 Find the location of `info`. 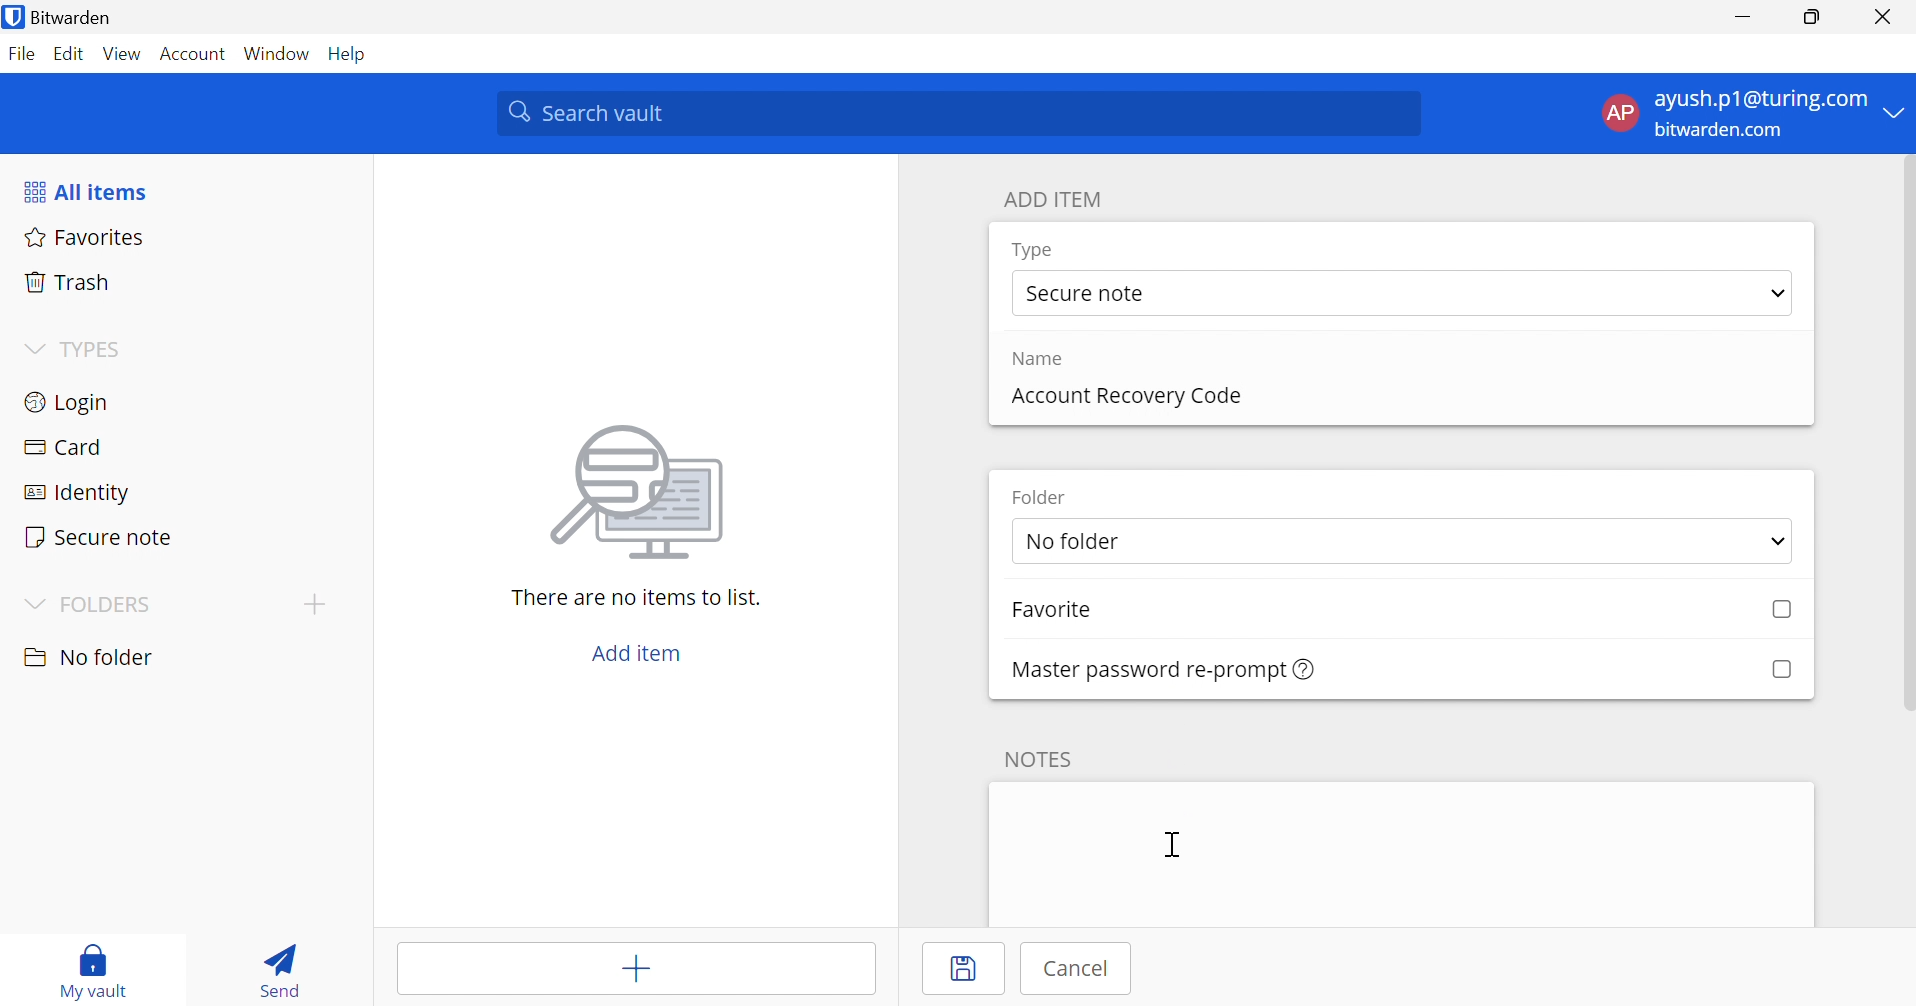

info is located at coordinates (1305, 670).